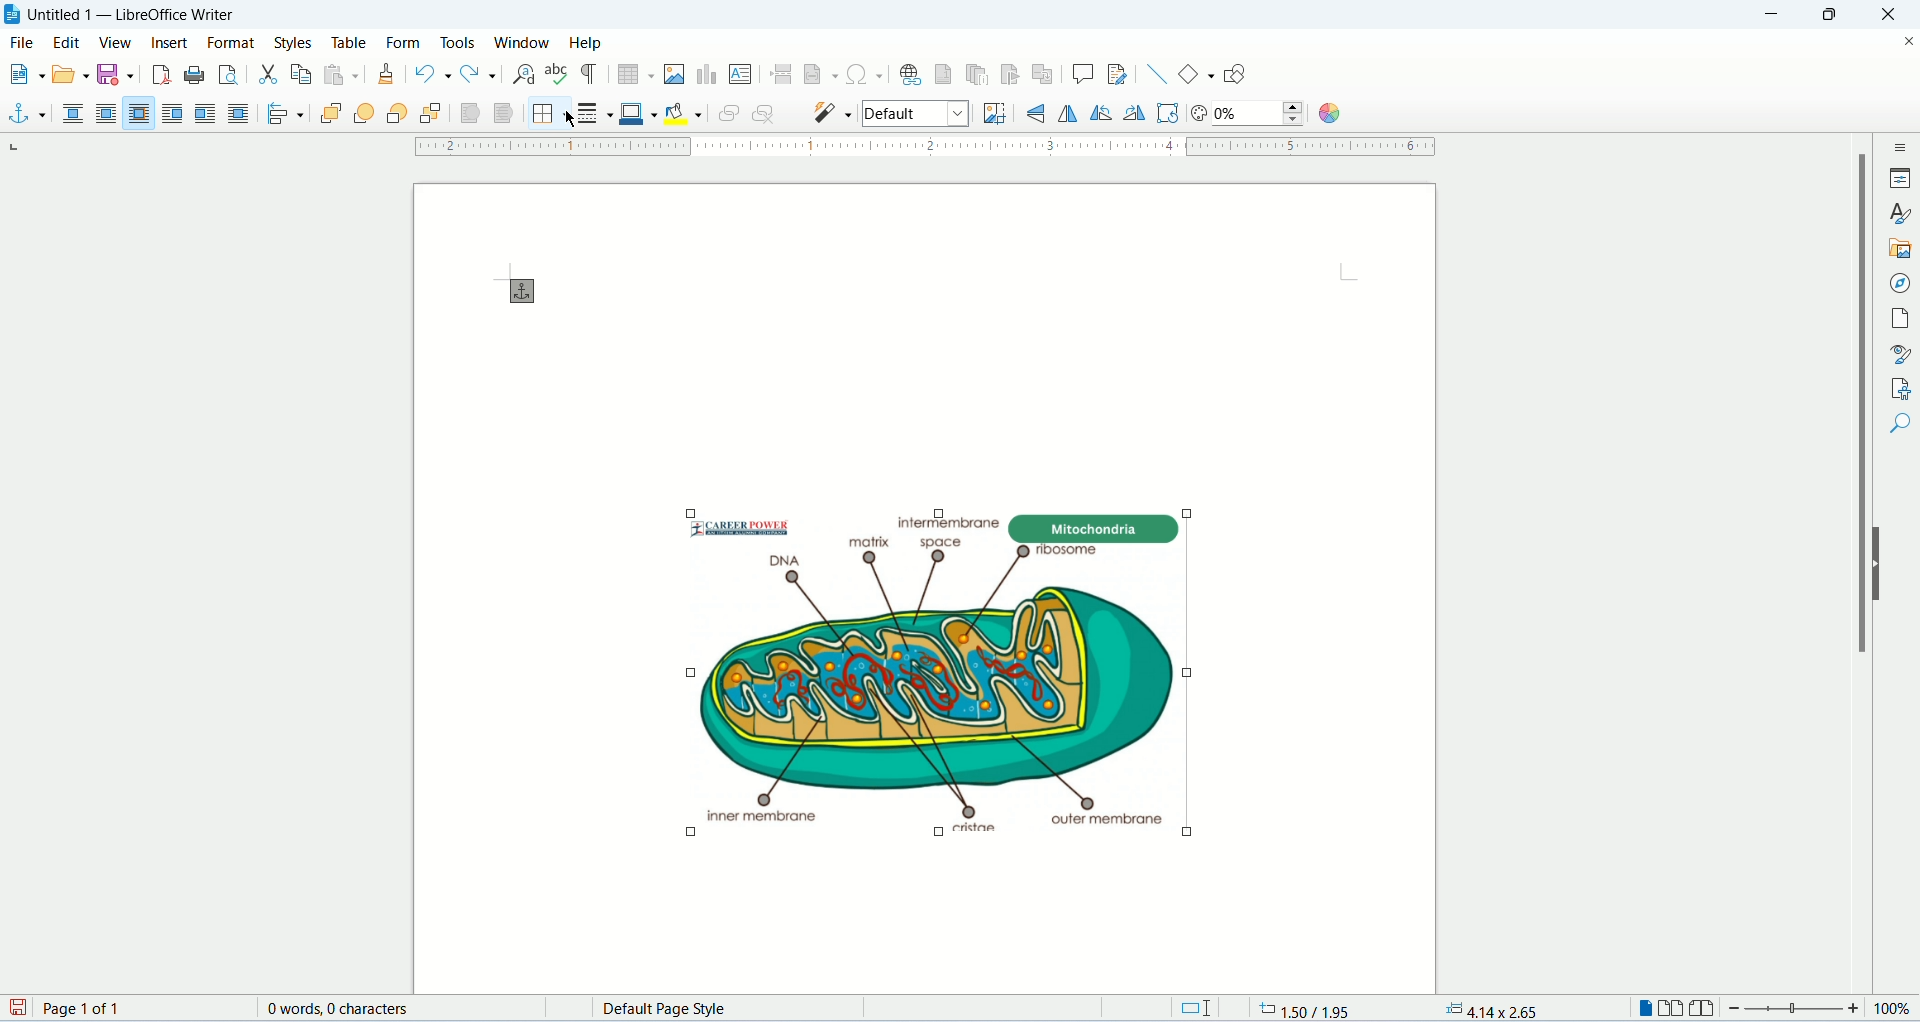  I want to click on through, so click(238, 113).